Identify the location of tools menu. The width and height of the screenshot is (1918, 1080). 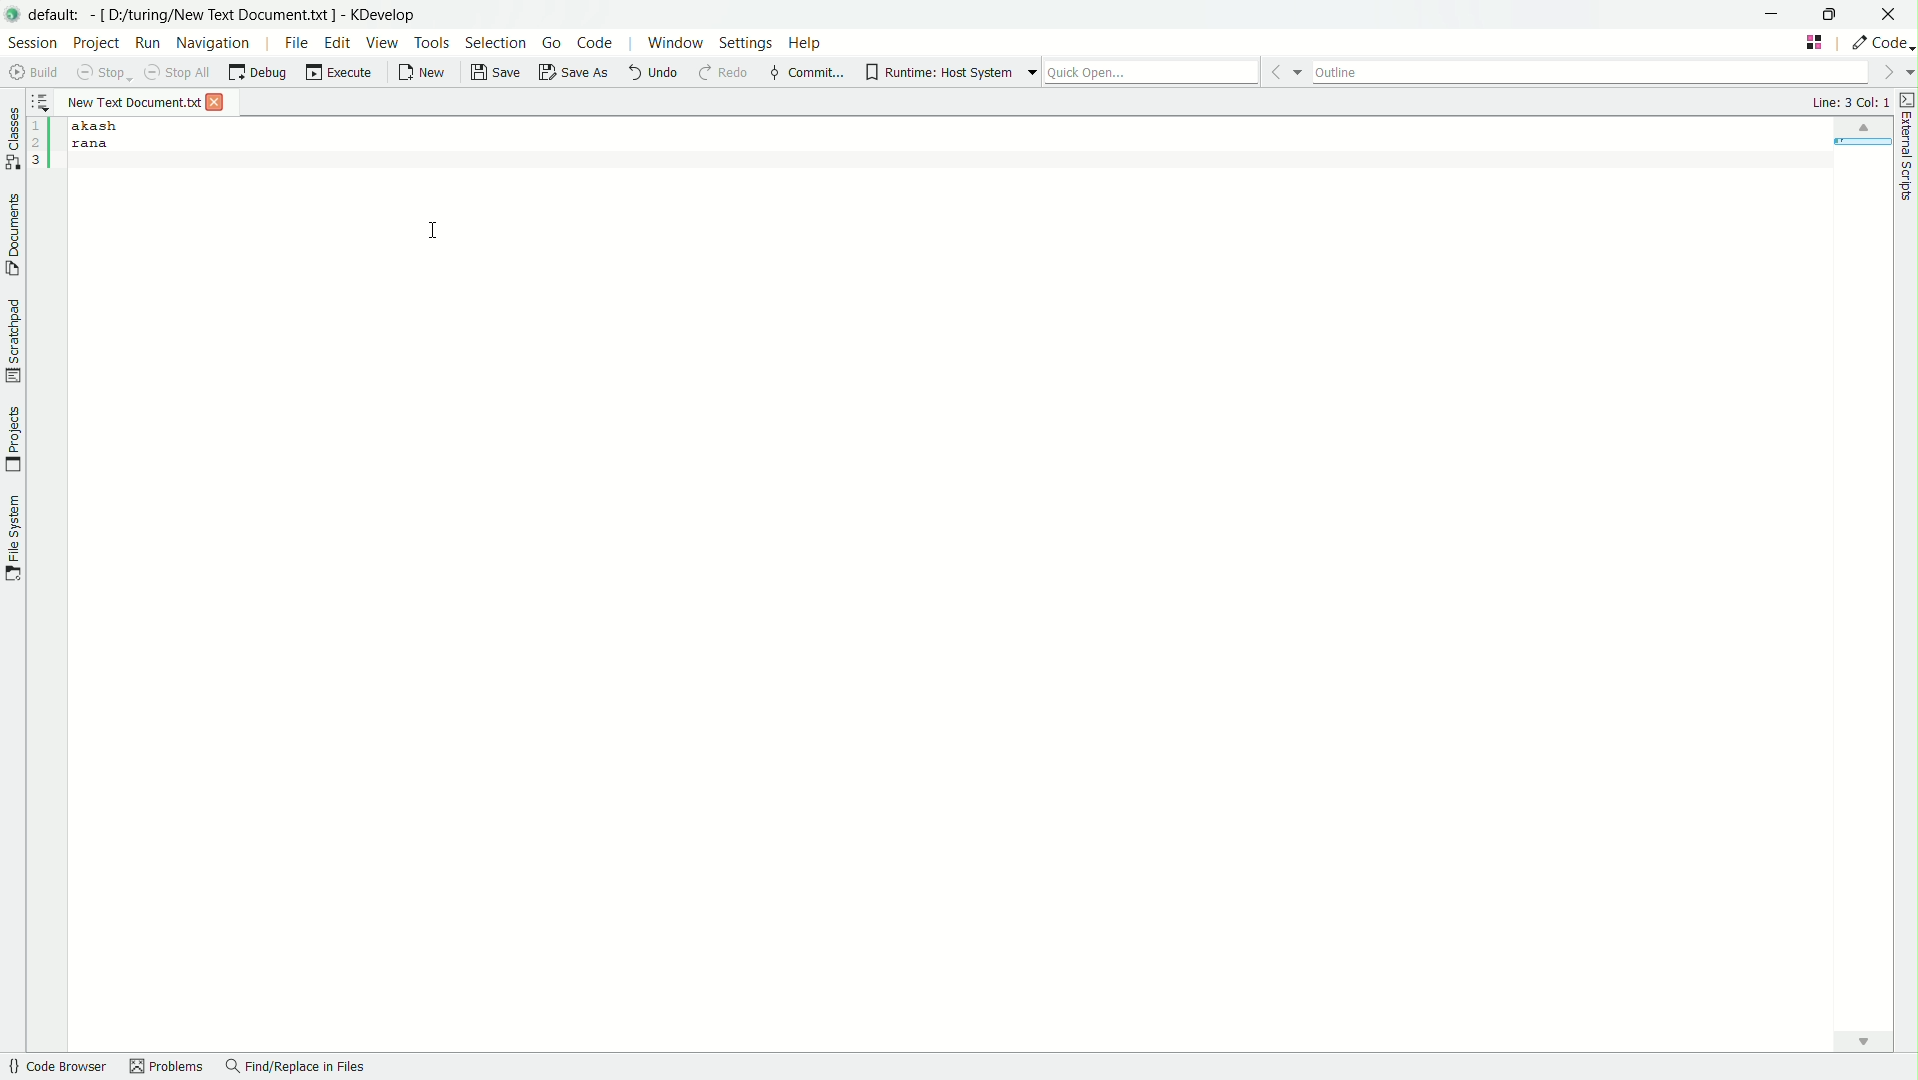
(432, 42).